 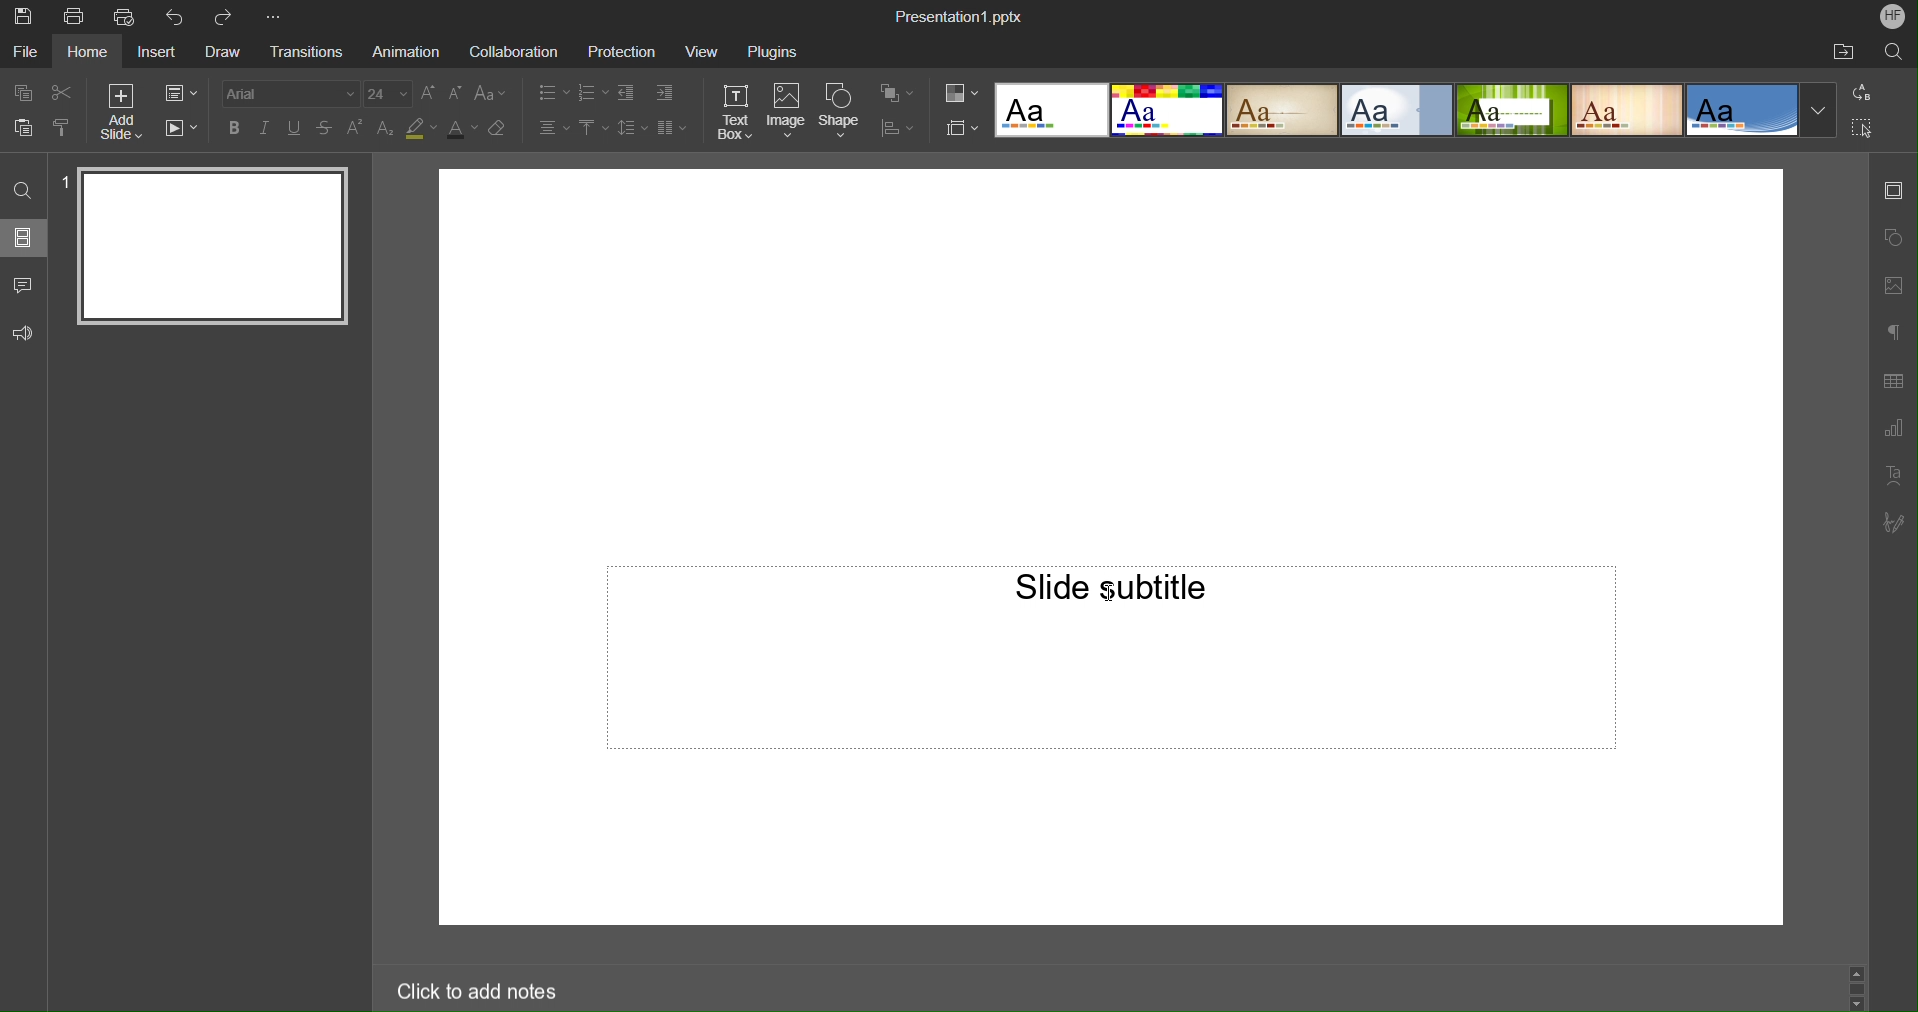 What do you see at coordinates (281, 16) in the screenshot?
I see `More` at bounding box center [281, 16].